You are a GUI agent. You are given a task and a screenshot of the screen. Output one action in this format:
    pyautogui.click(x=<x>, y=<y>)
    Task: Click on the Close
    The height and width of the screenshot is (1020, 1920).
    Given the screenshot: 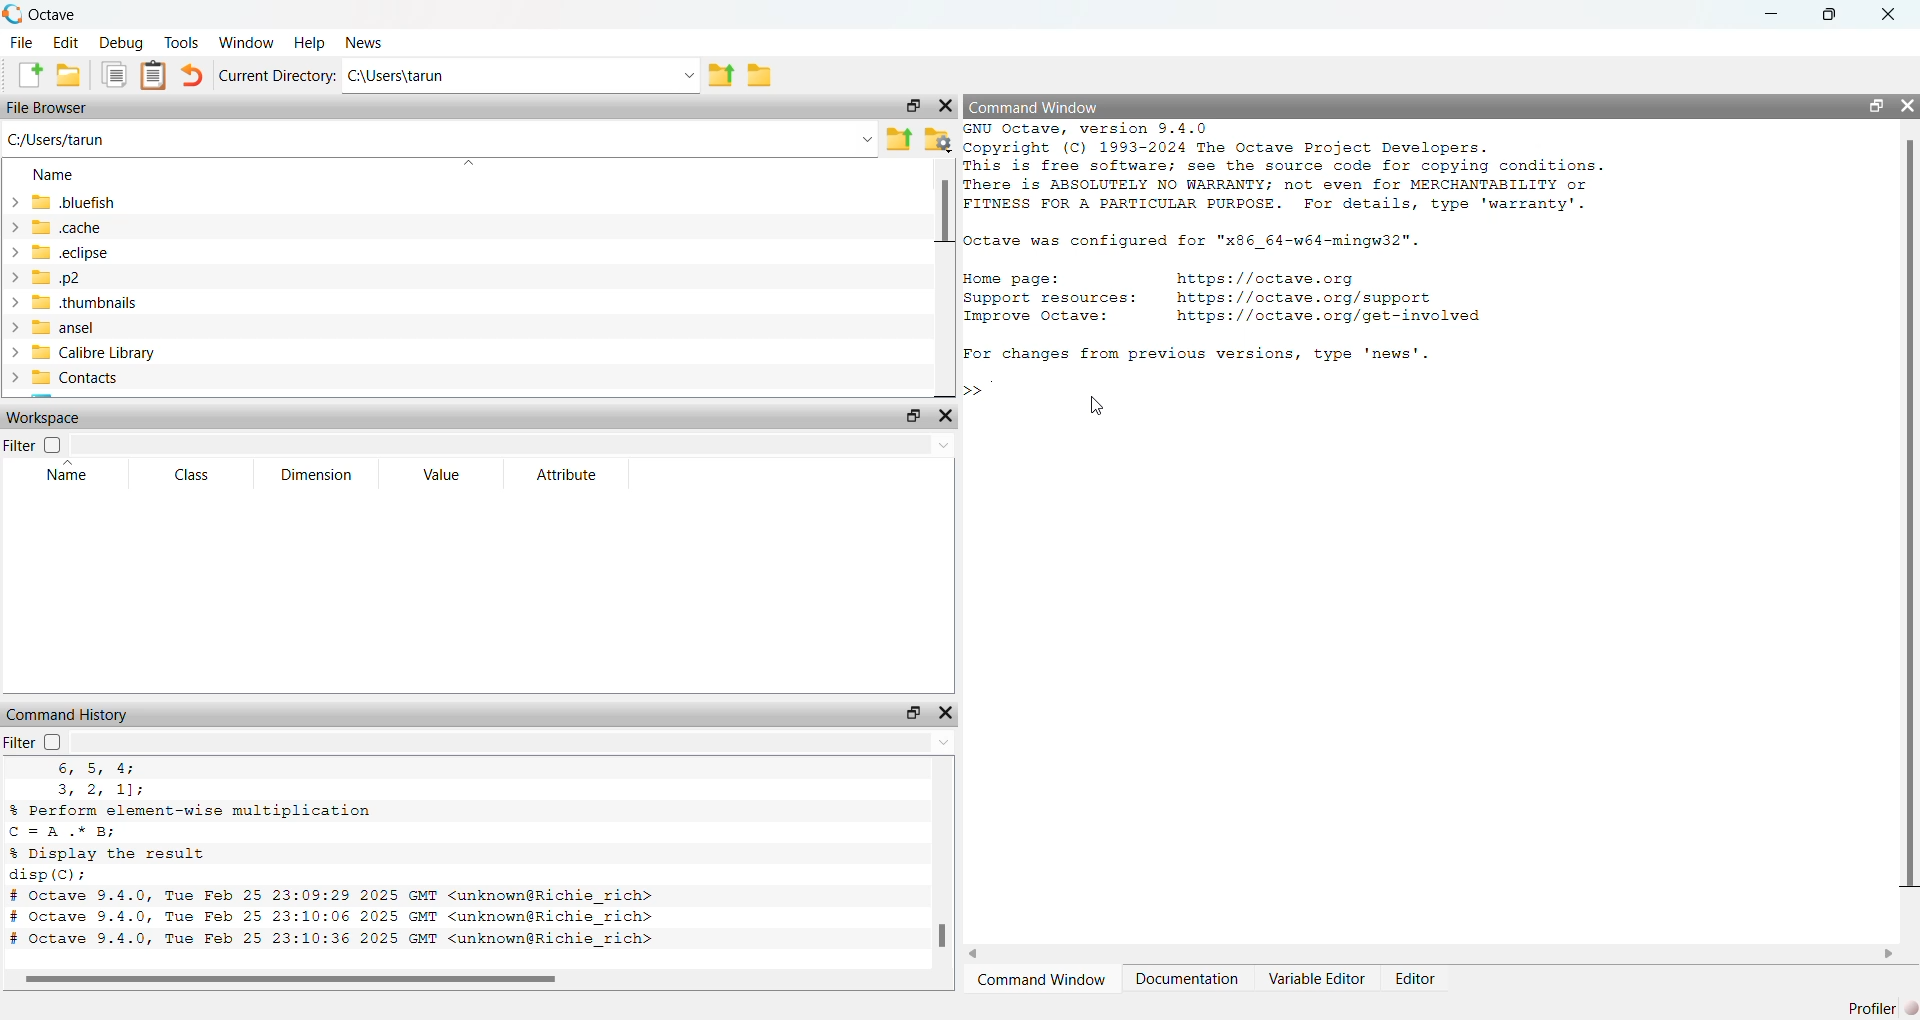 What is the action you would take?
    pyautogui.click(x=944, y=714)
    